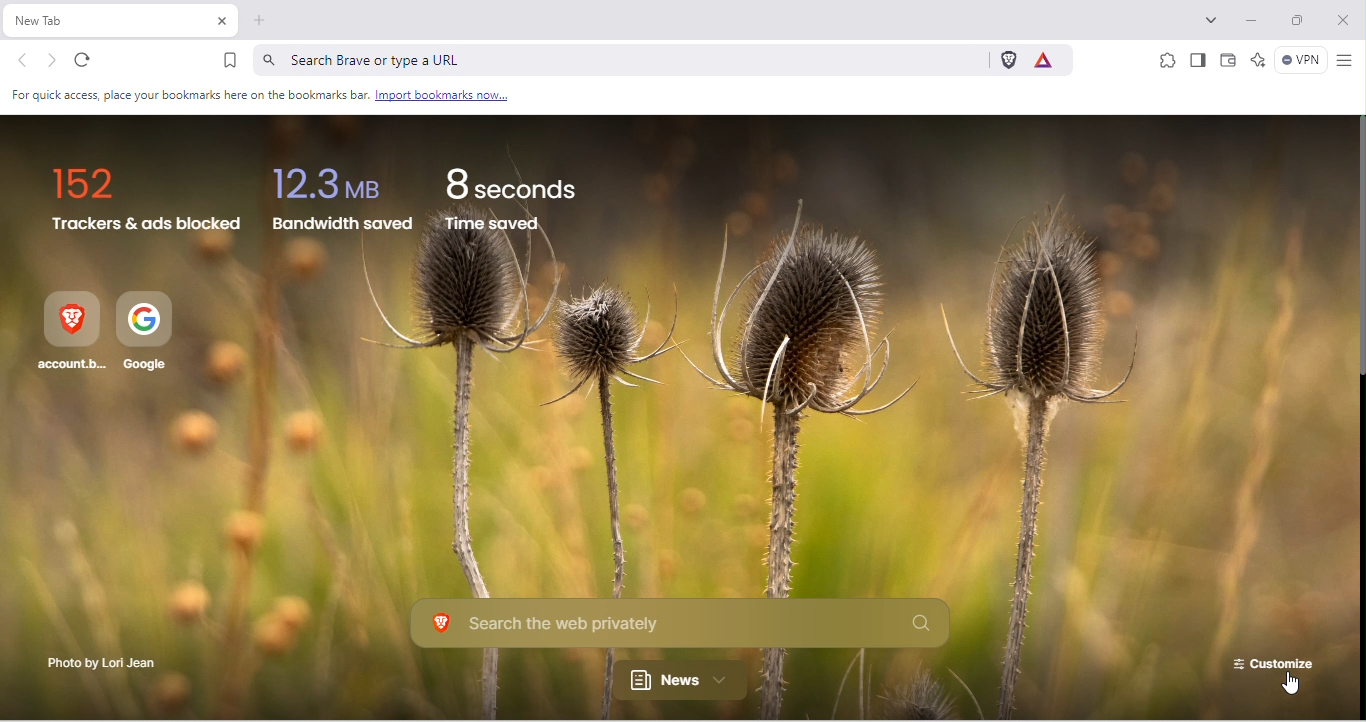 The height and width of the screenshot is (722, 1366). Describe the element at coordinates (617, 59) in the screenshot. I see `Search bar` at that location.